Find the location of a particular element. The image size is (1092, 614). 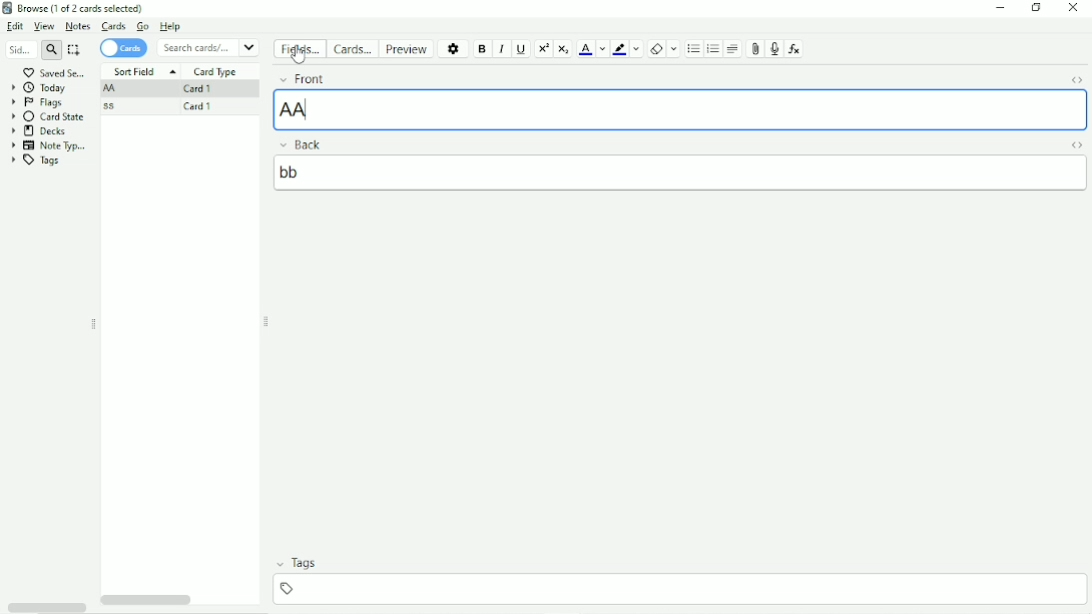

Close is located at coordinates (1073, 9).